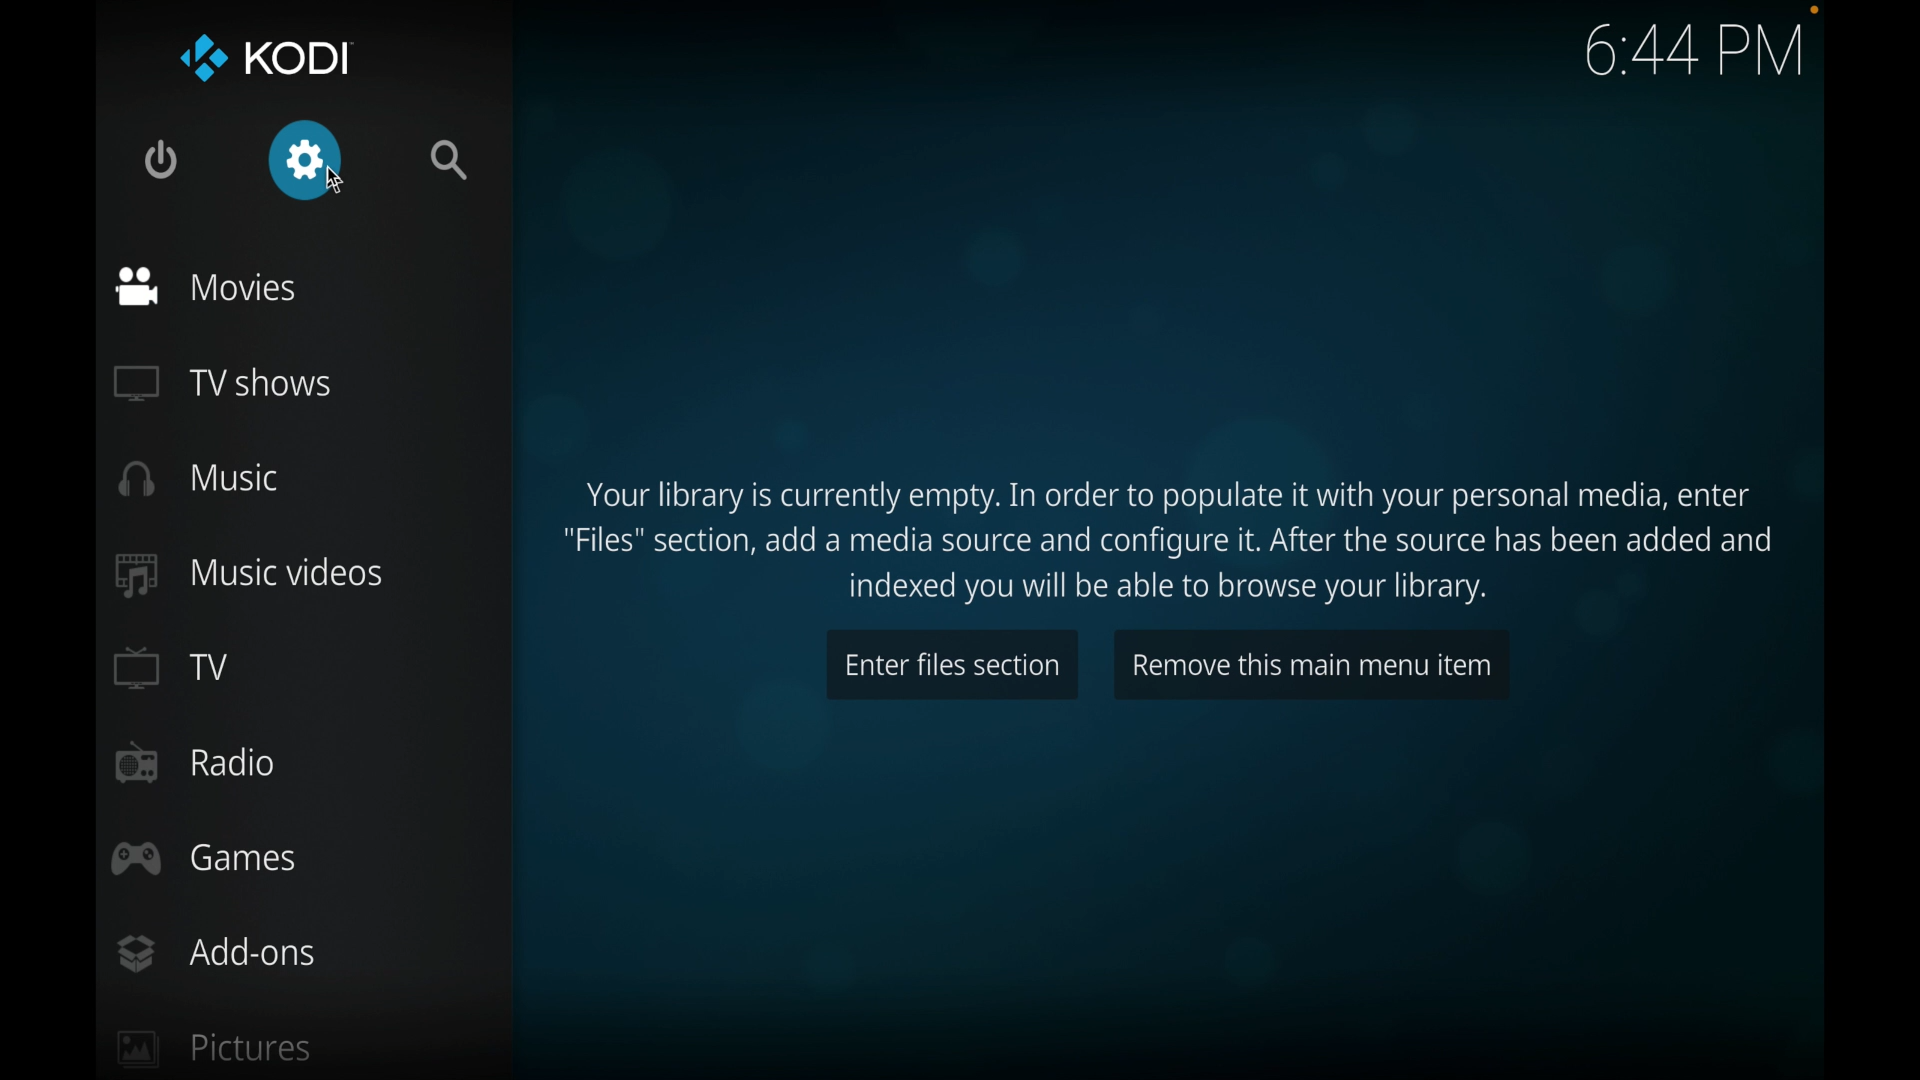 This screenshot has width=1920, height=1080. What do you see at coordinates (200, 478) in the screenshot?
I see `music` at bounding box center [200, 478].